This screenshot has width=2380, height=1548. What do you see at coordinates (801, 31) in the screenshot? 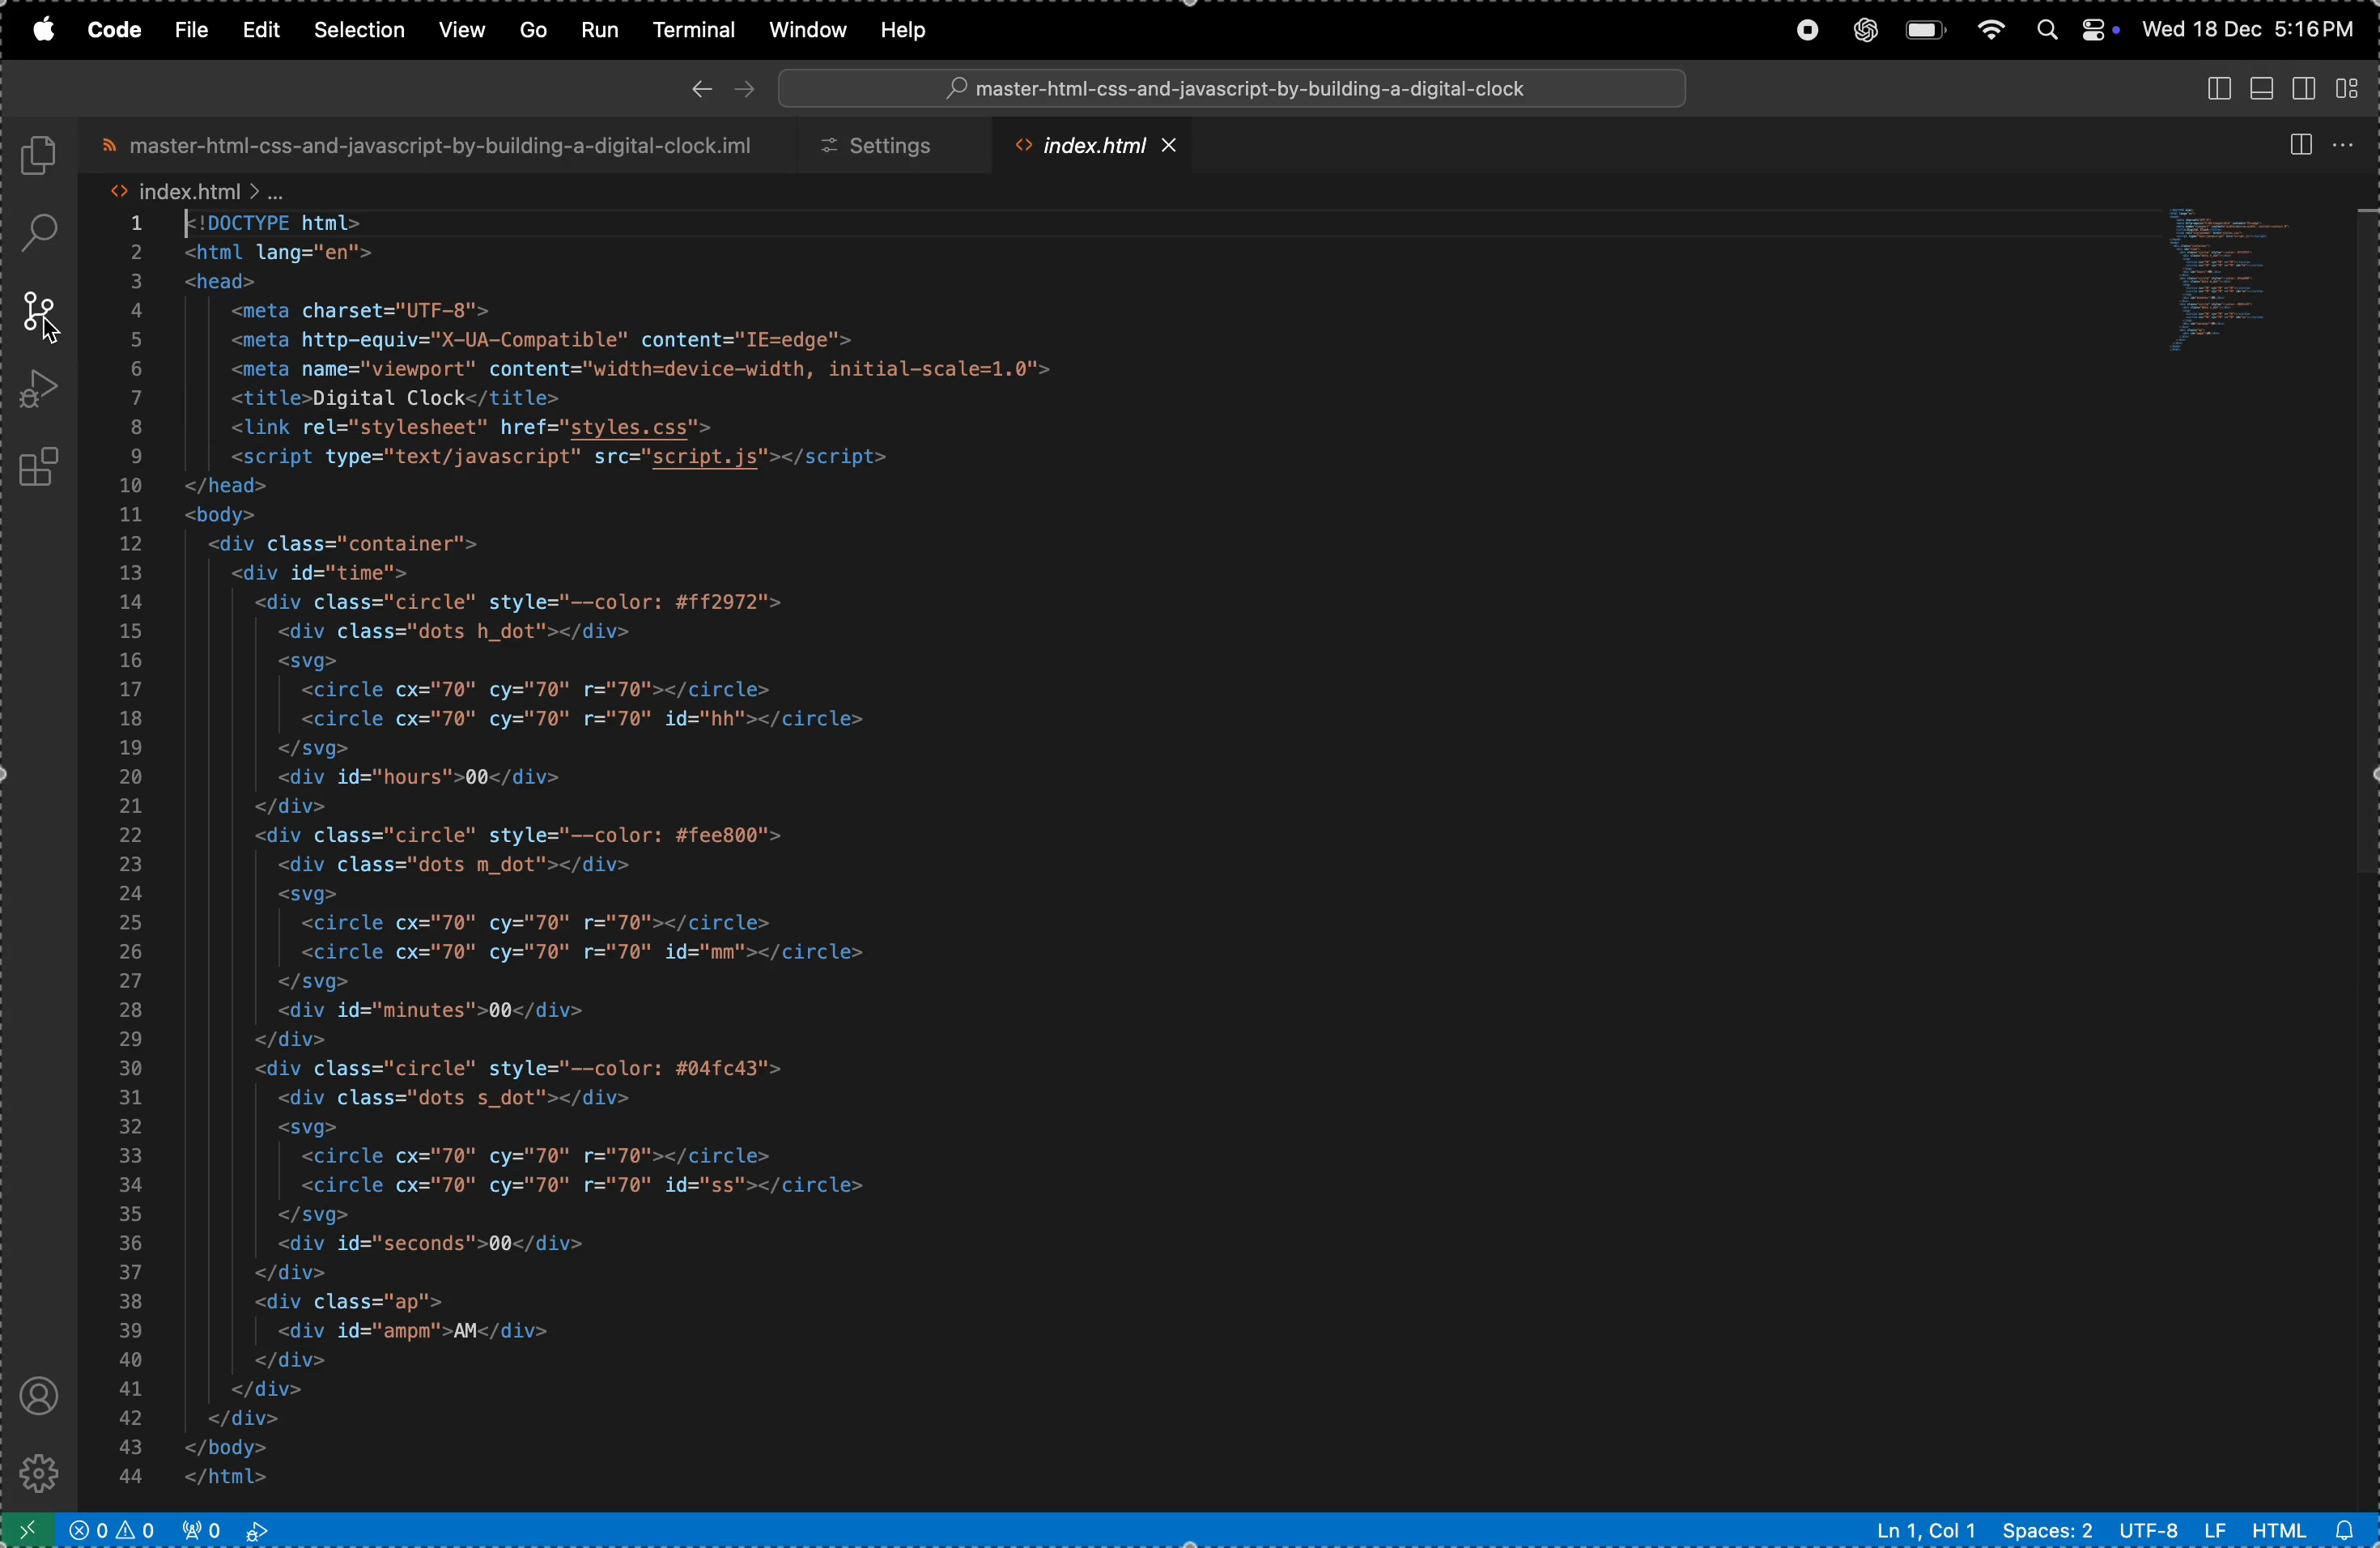
I see `window` at bounding box center [801, 31].